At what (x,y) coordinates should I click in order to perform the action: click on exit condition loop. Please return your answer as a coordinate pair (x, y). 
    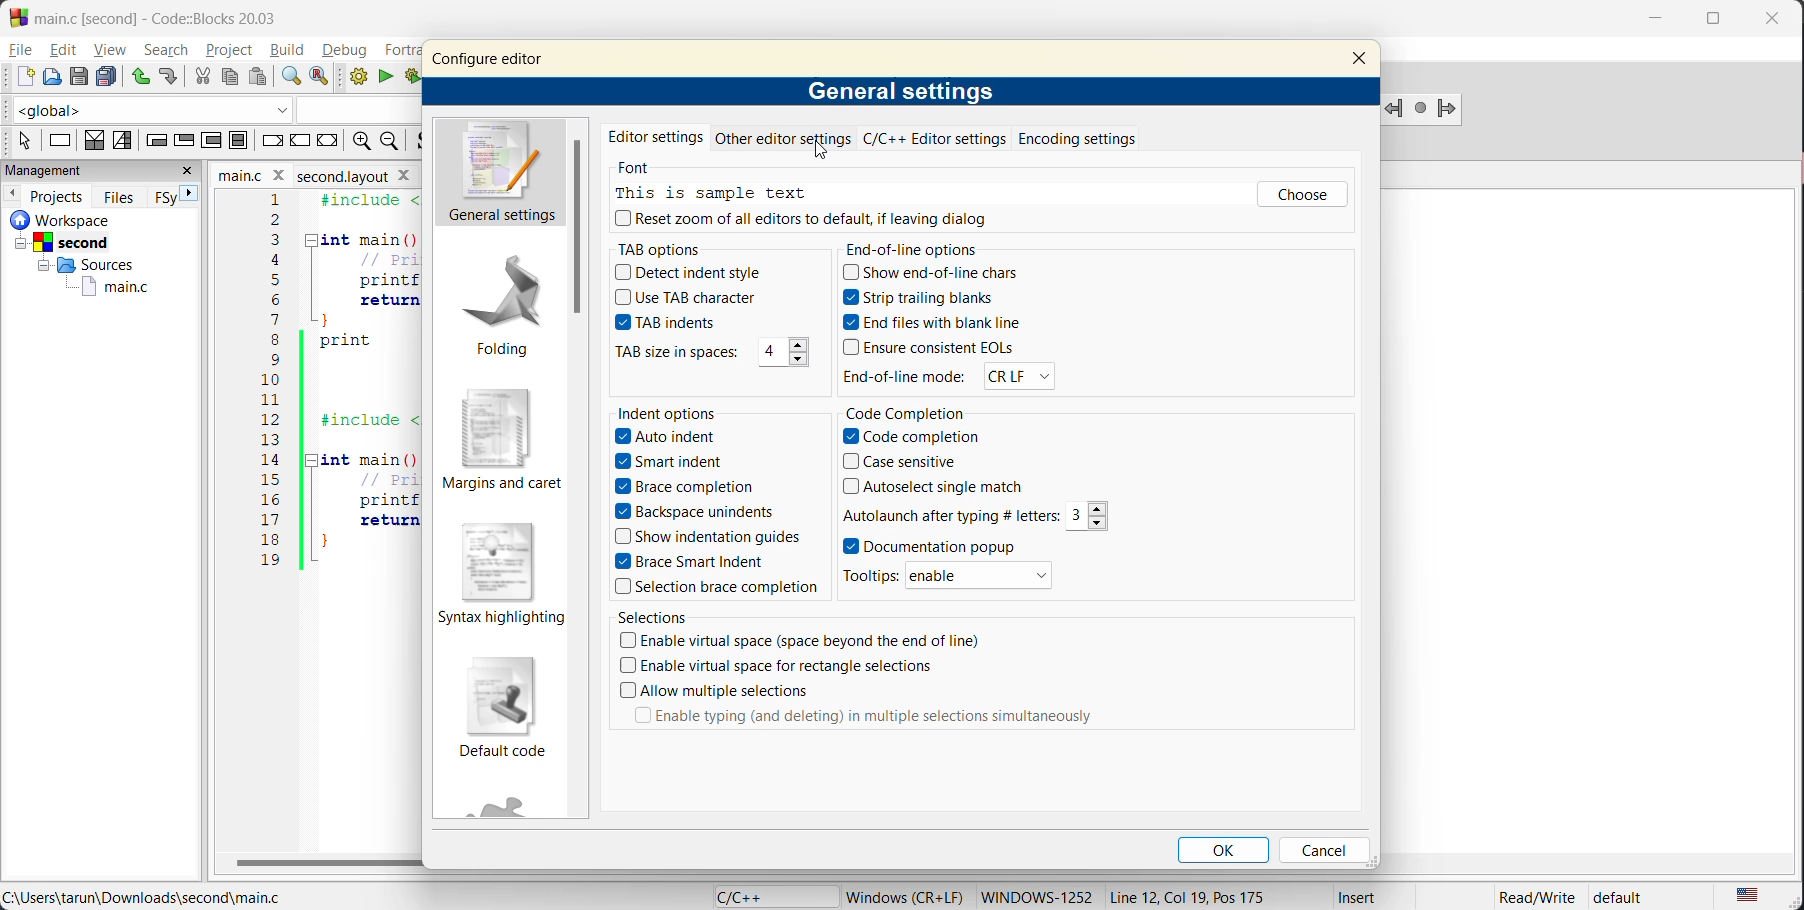
    Looking at the image, I should click on (183, 139).